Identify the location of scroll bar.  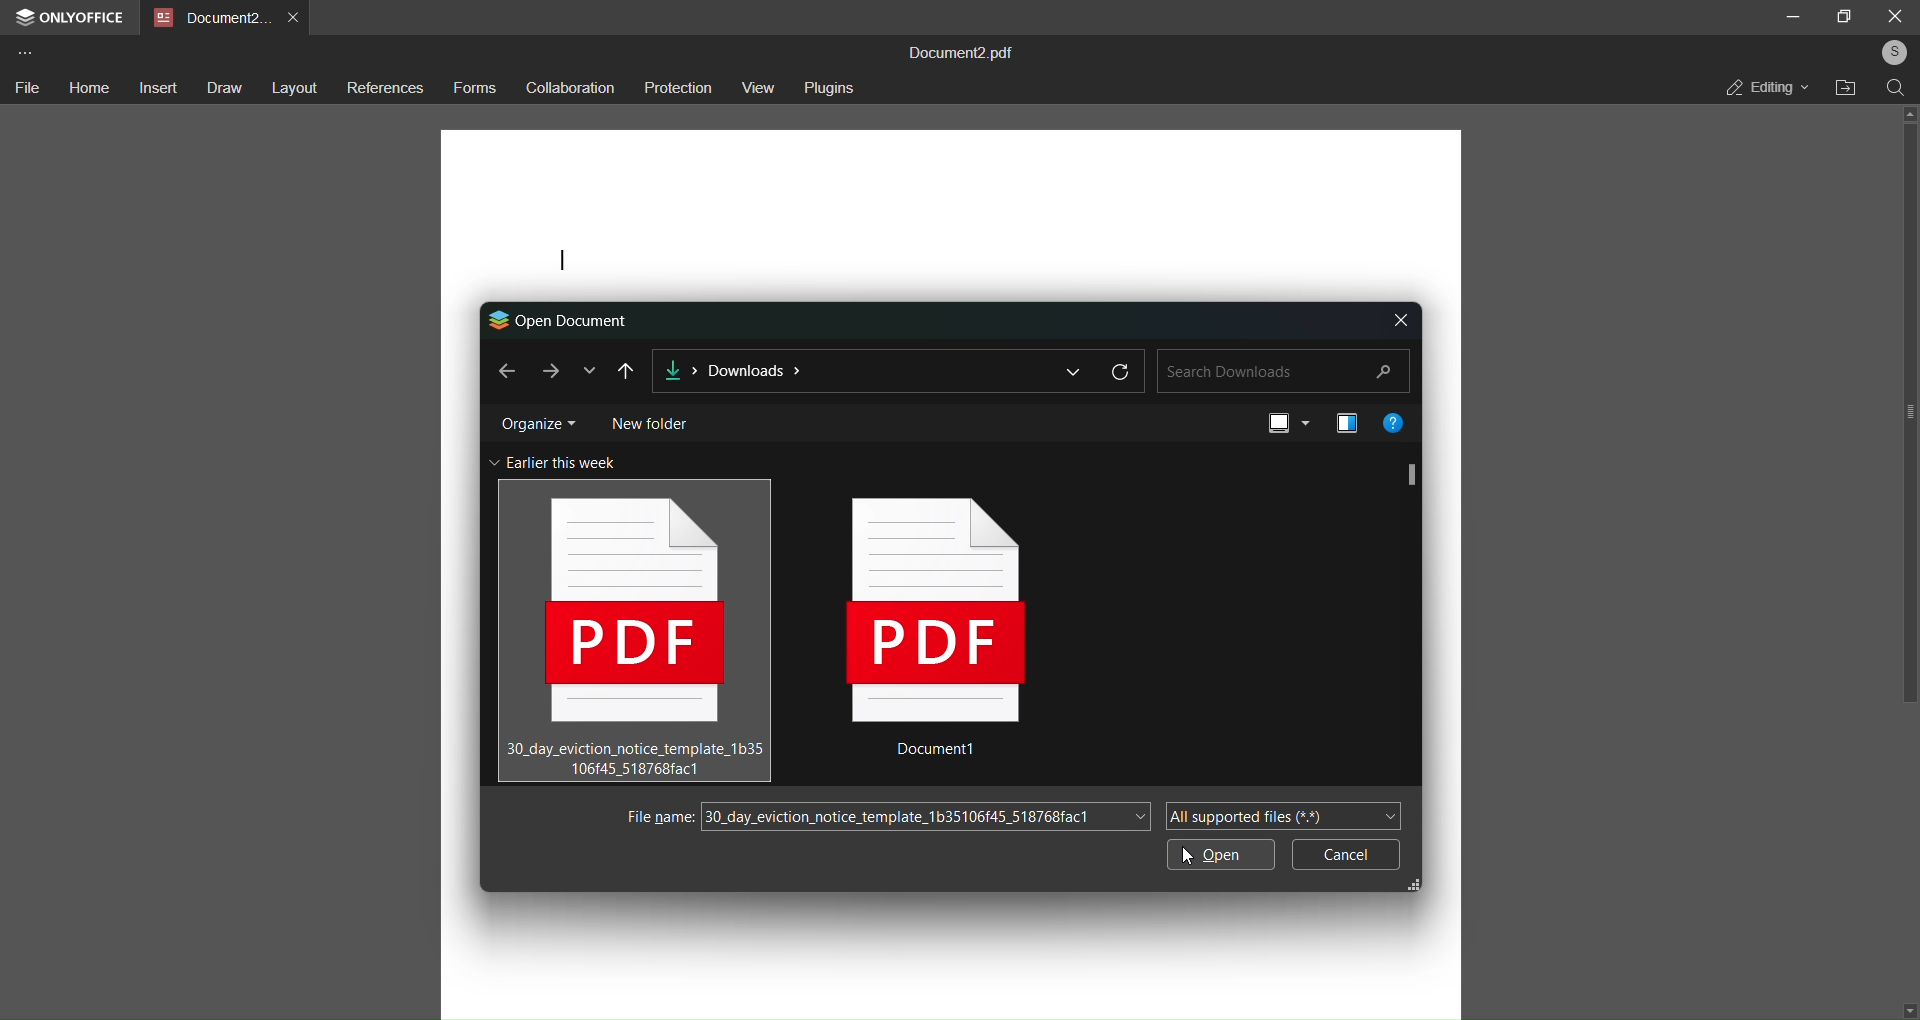
(1911, 417).